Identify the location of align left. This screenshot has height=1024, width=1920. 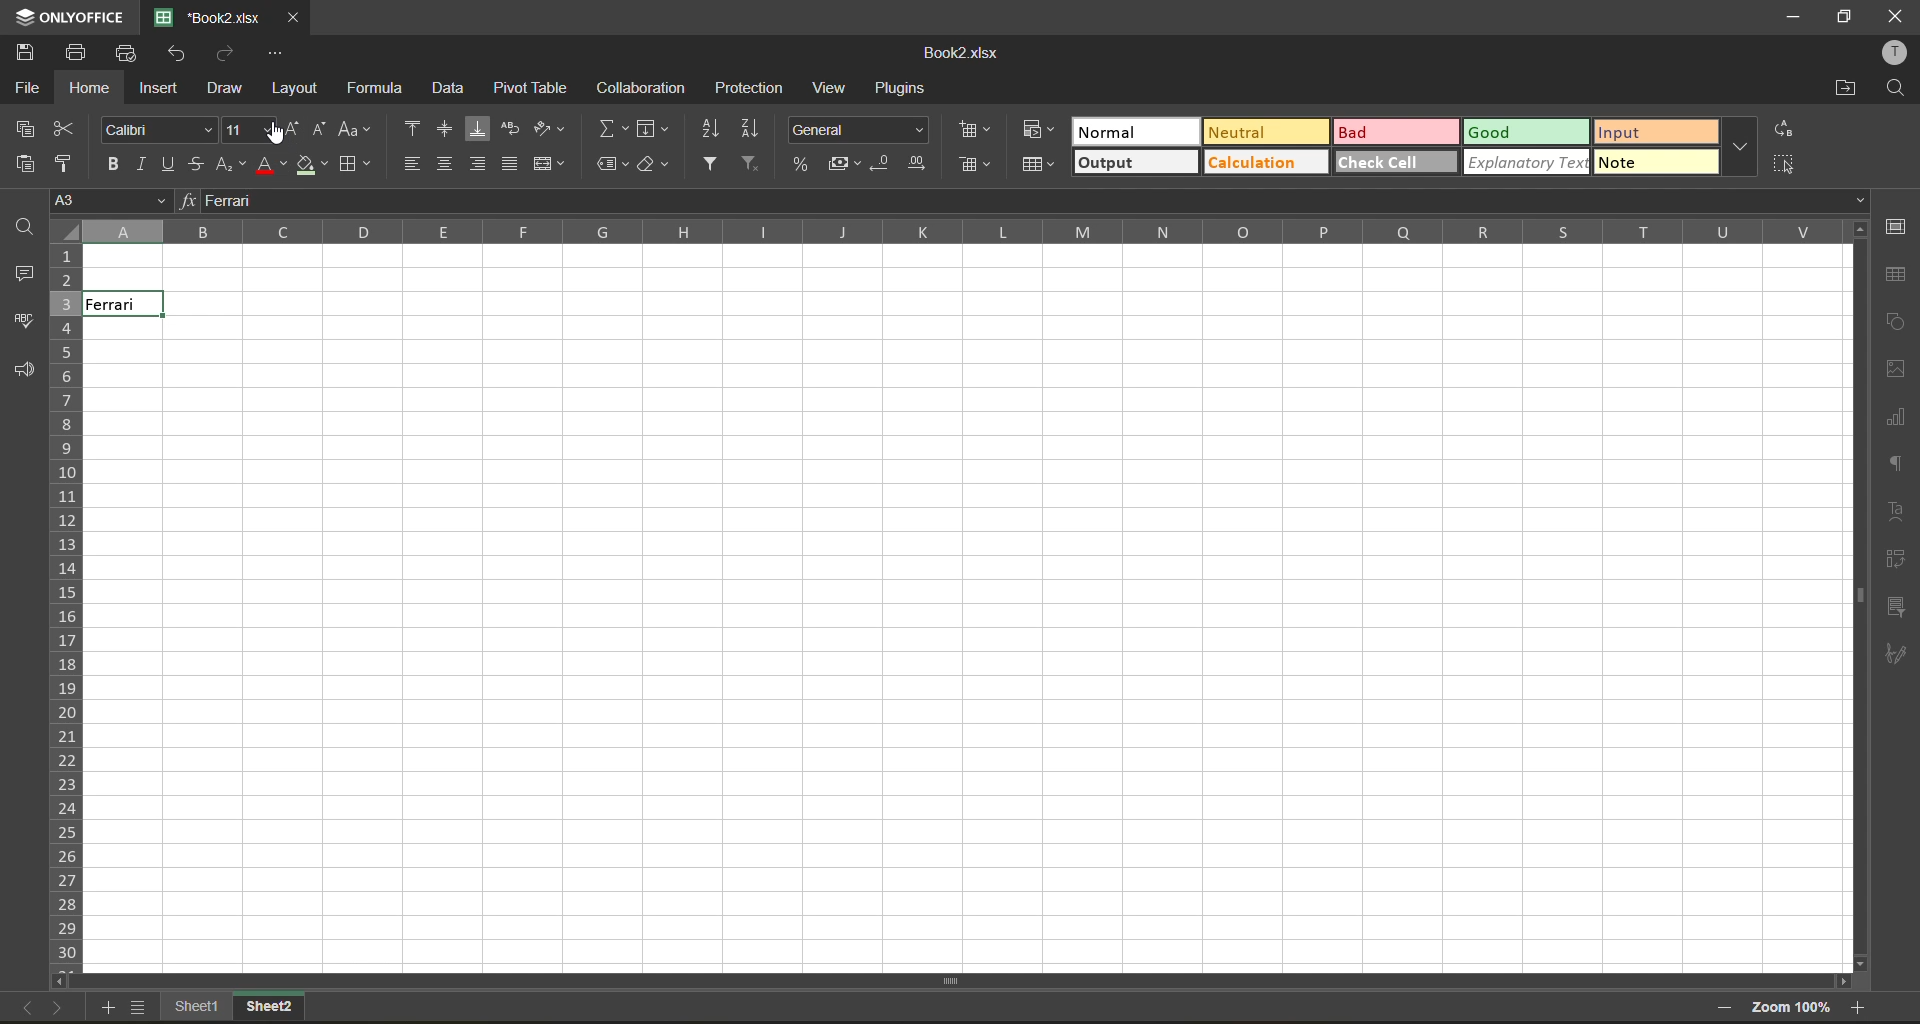
(414, 162).